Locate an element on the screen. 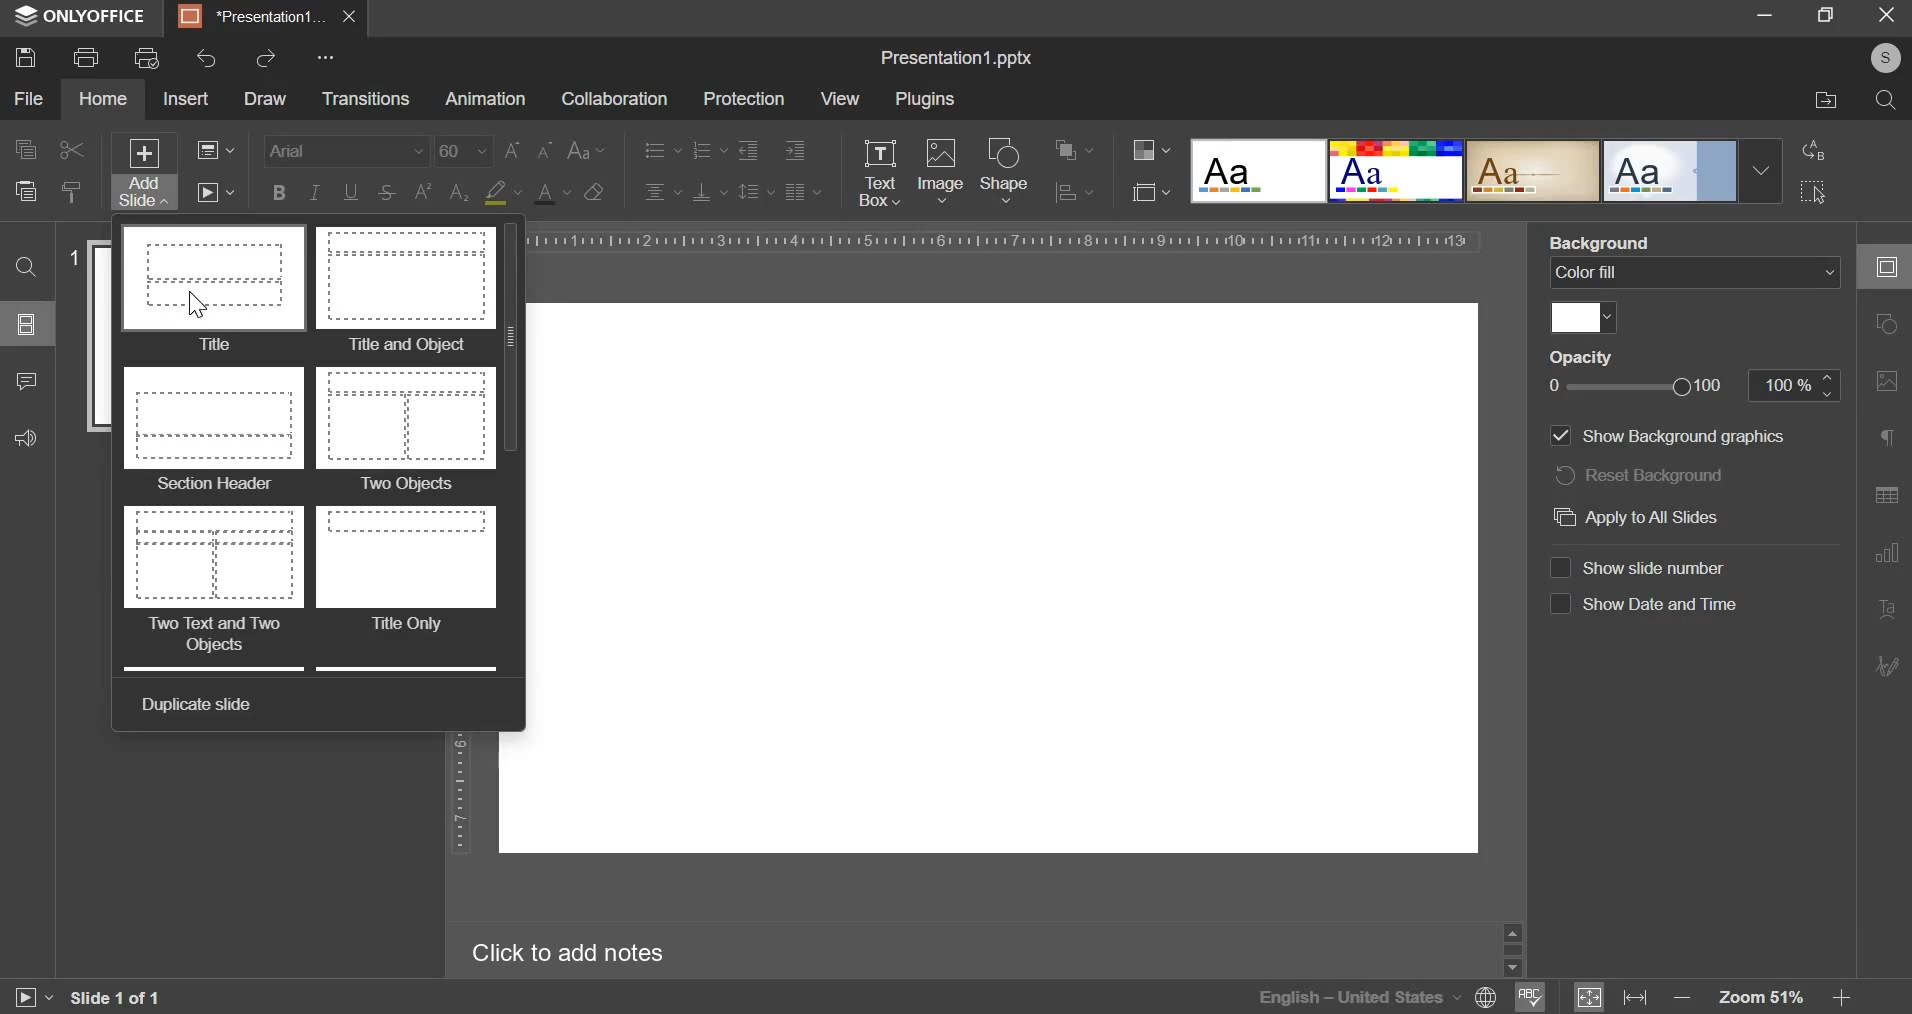 The height and width of the screenshot is (1014, 1912). table settings is located at coordinates (1886, 495).